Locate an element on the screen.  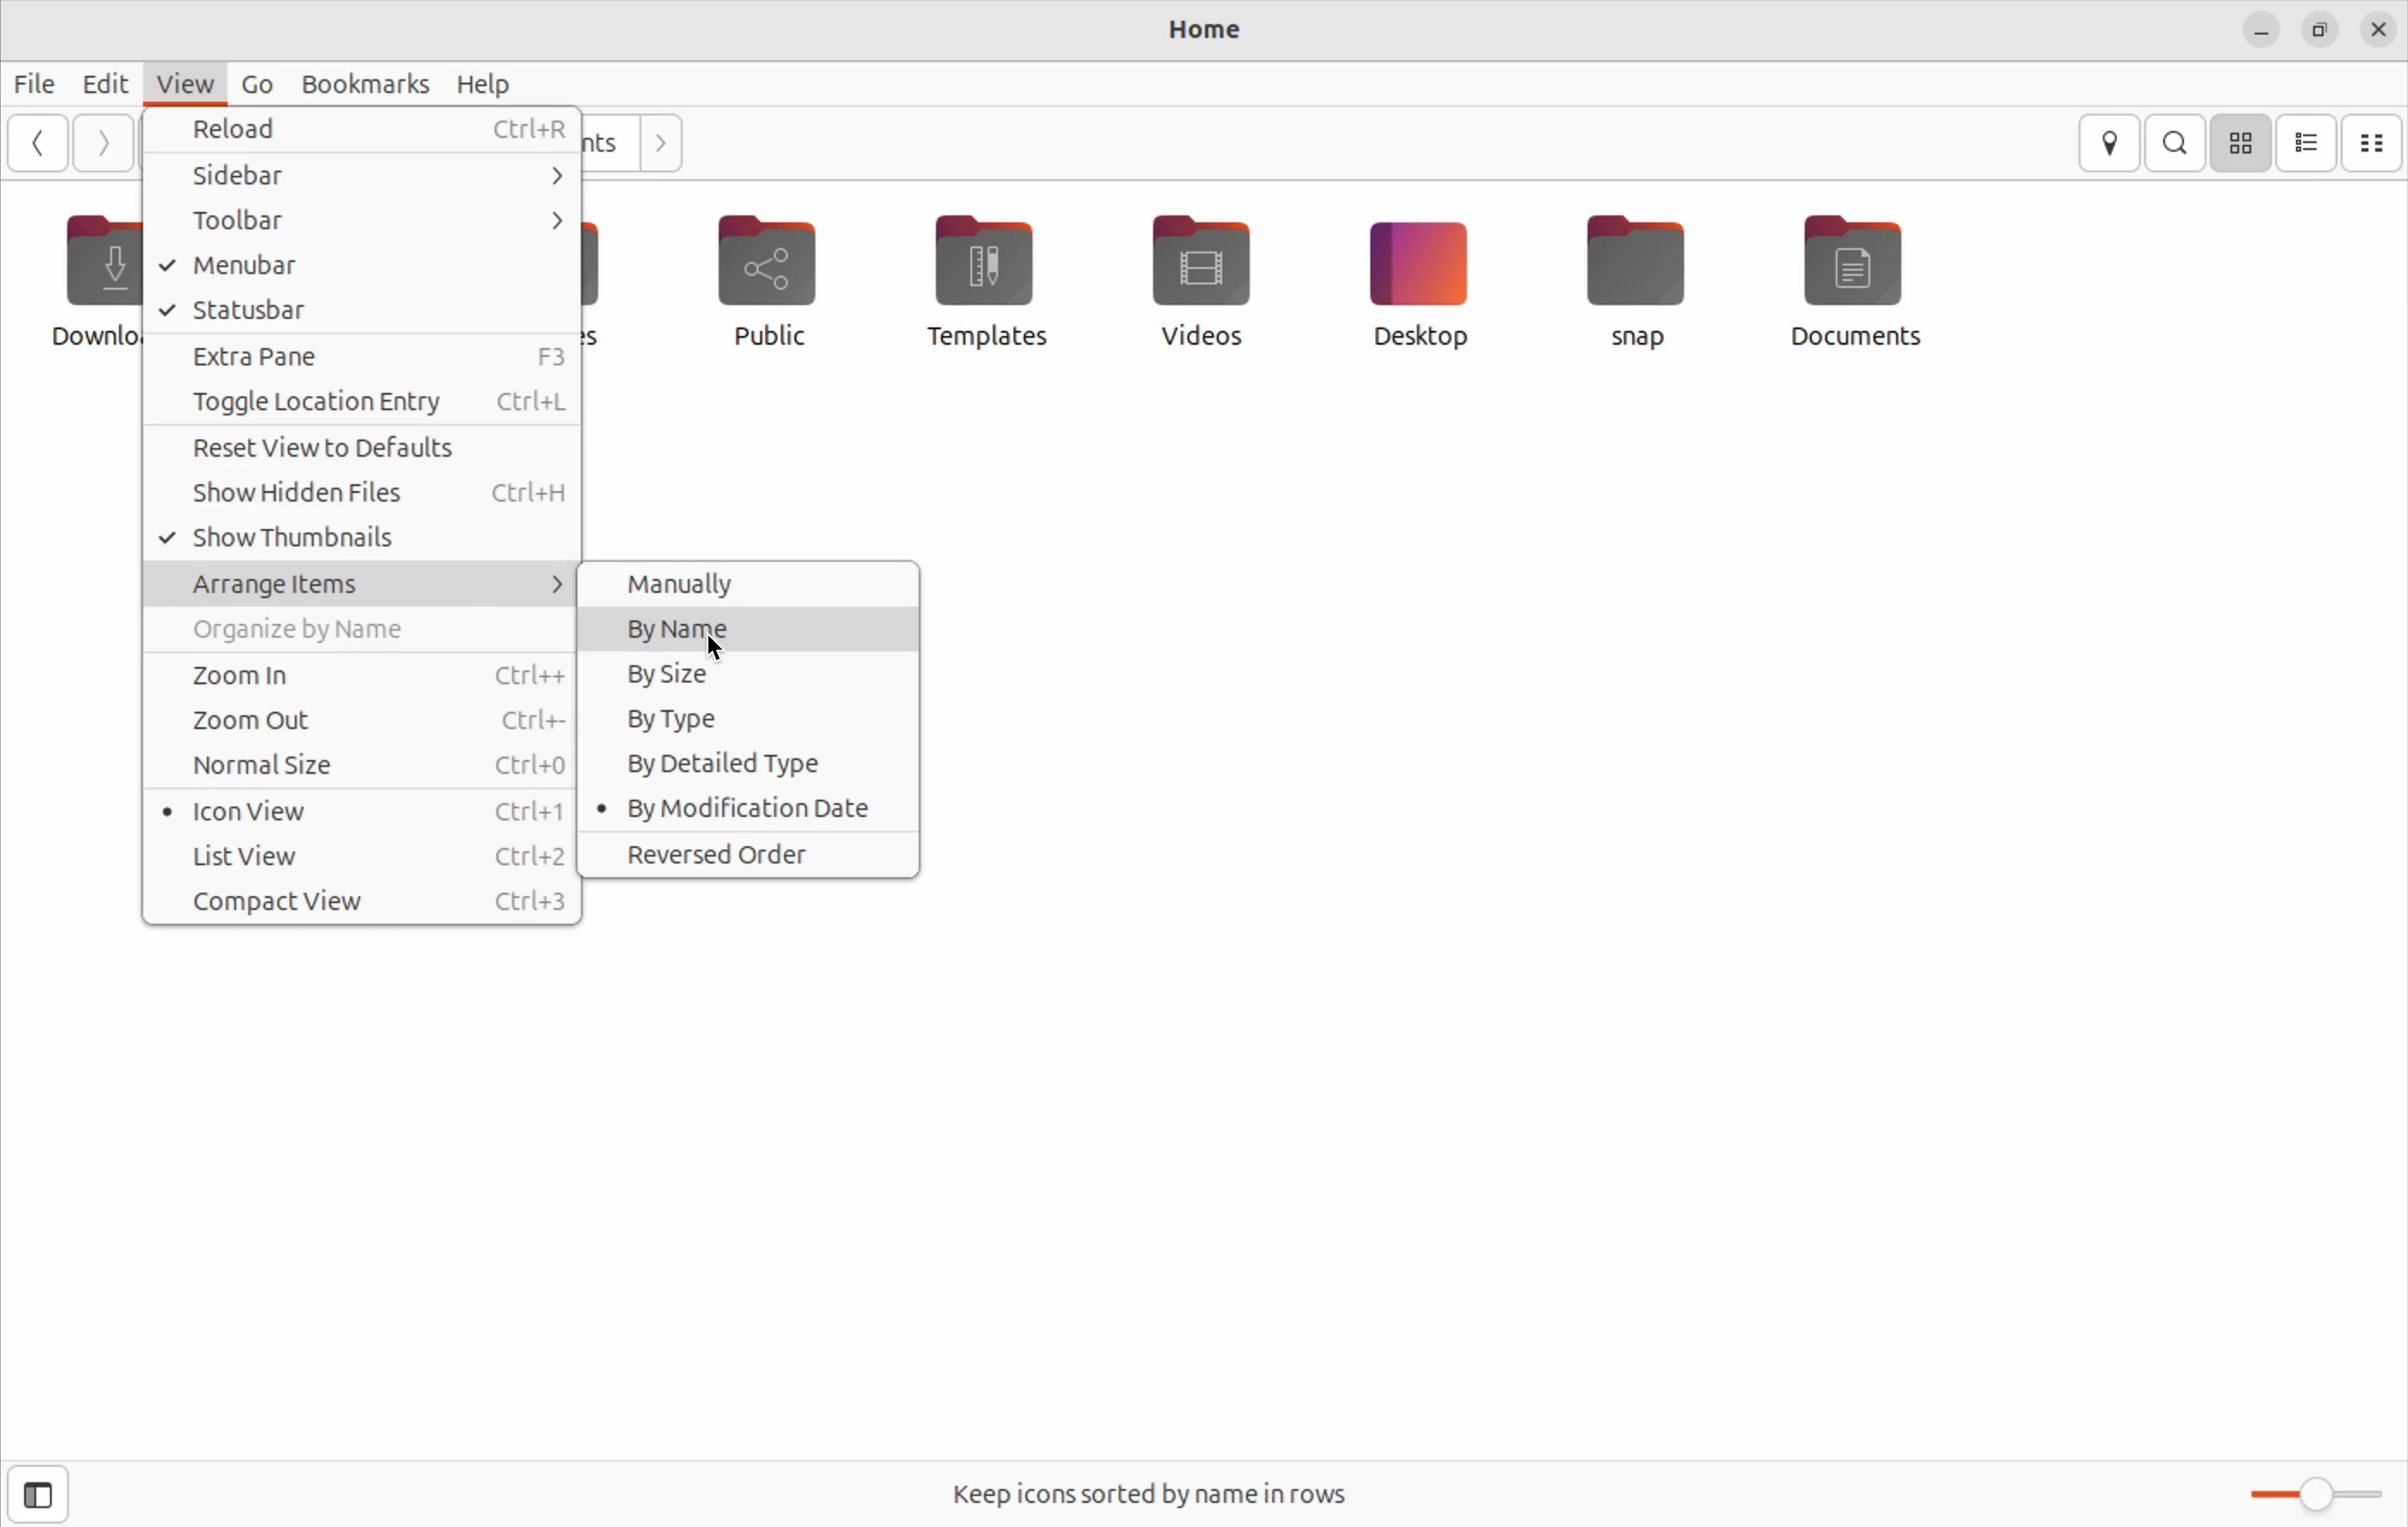
zoom out is located at coordinates (362, 721).